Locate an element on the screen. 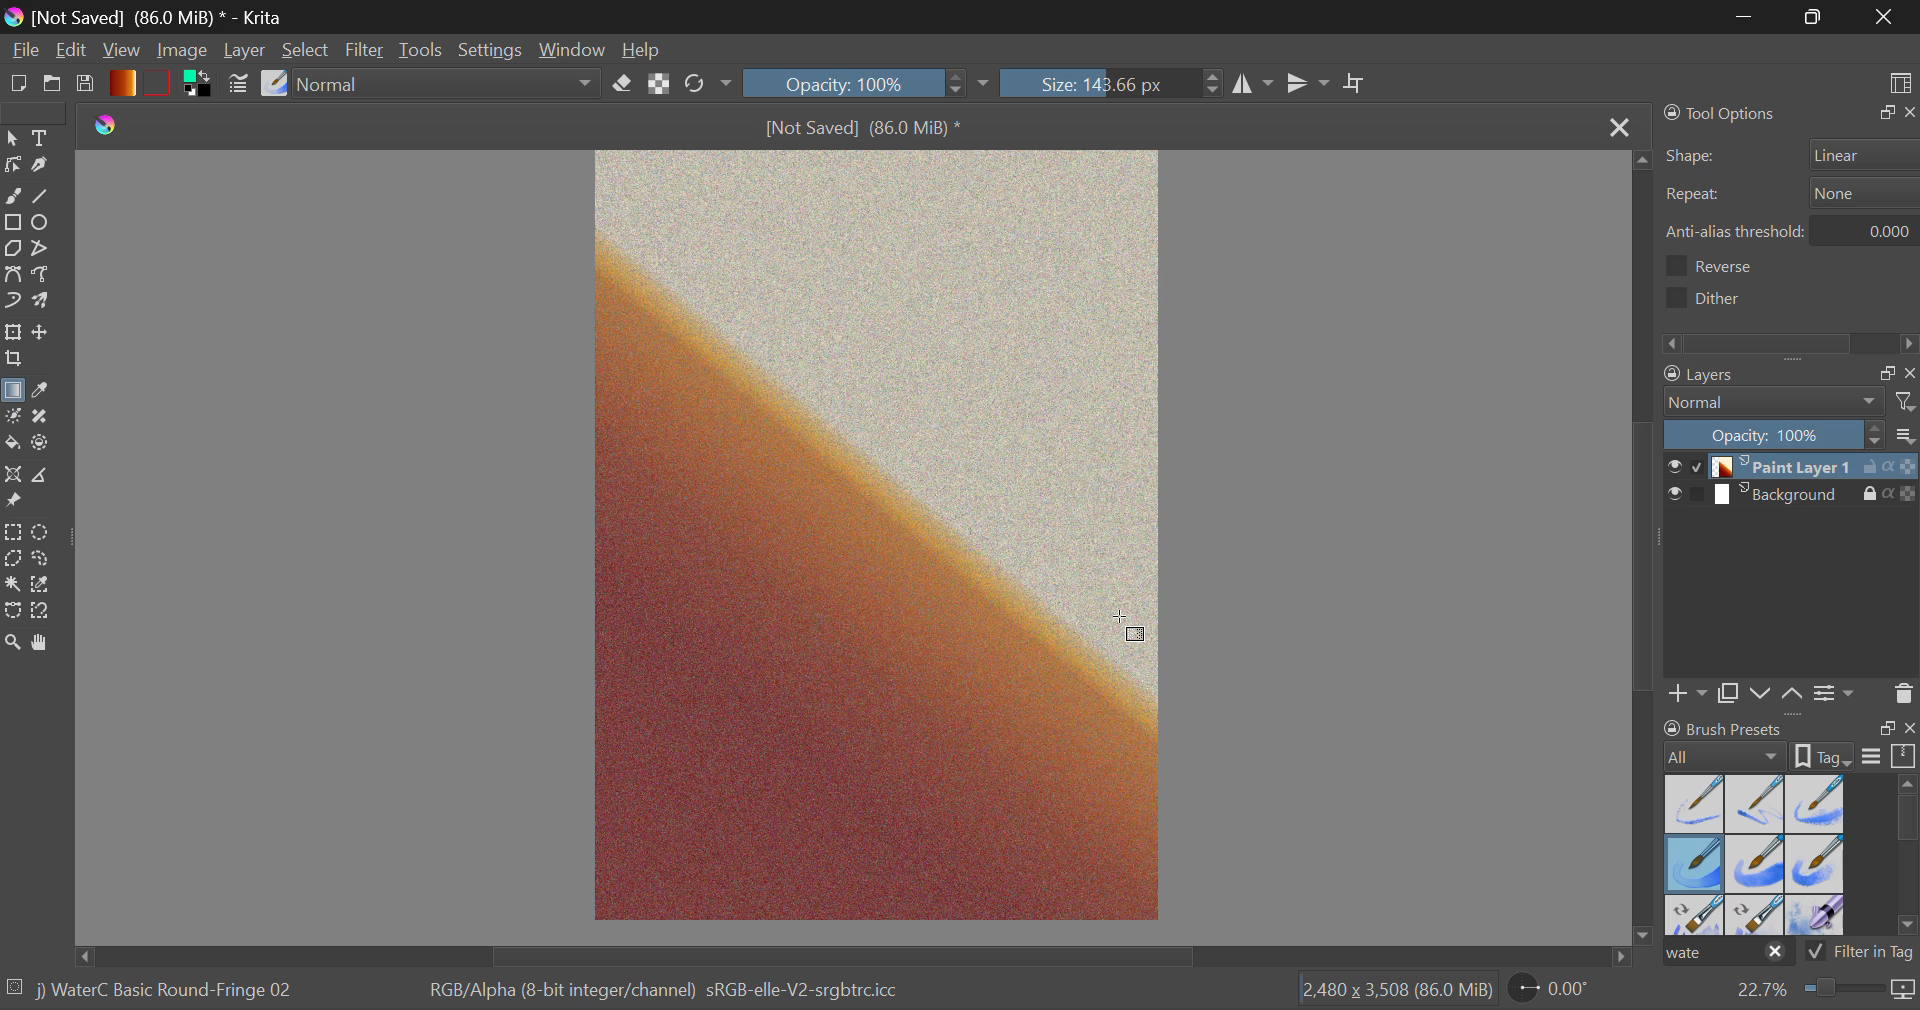 This screenshot has width=1920, height=1010. Repeat: is located at coordinates (1693, 196).